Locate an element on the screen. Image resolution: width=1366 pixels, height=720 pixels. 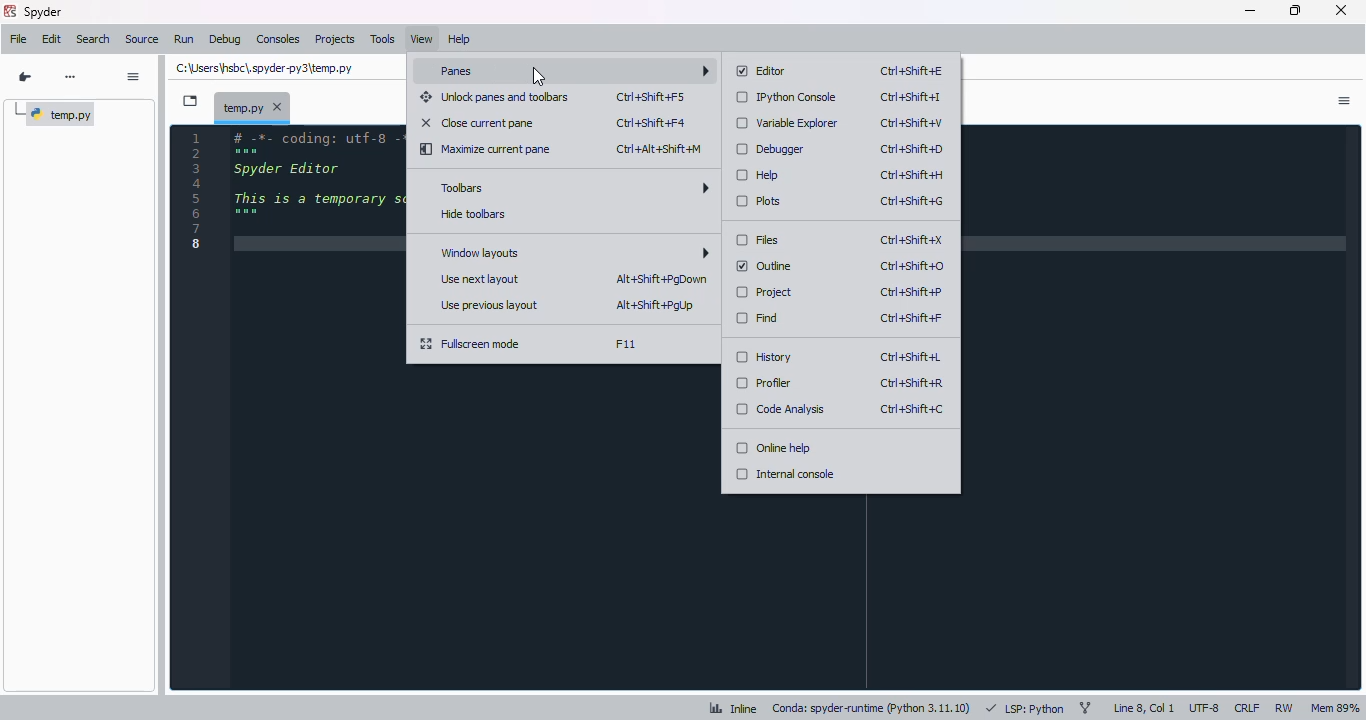
inline is located at coordinates (734, 708).